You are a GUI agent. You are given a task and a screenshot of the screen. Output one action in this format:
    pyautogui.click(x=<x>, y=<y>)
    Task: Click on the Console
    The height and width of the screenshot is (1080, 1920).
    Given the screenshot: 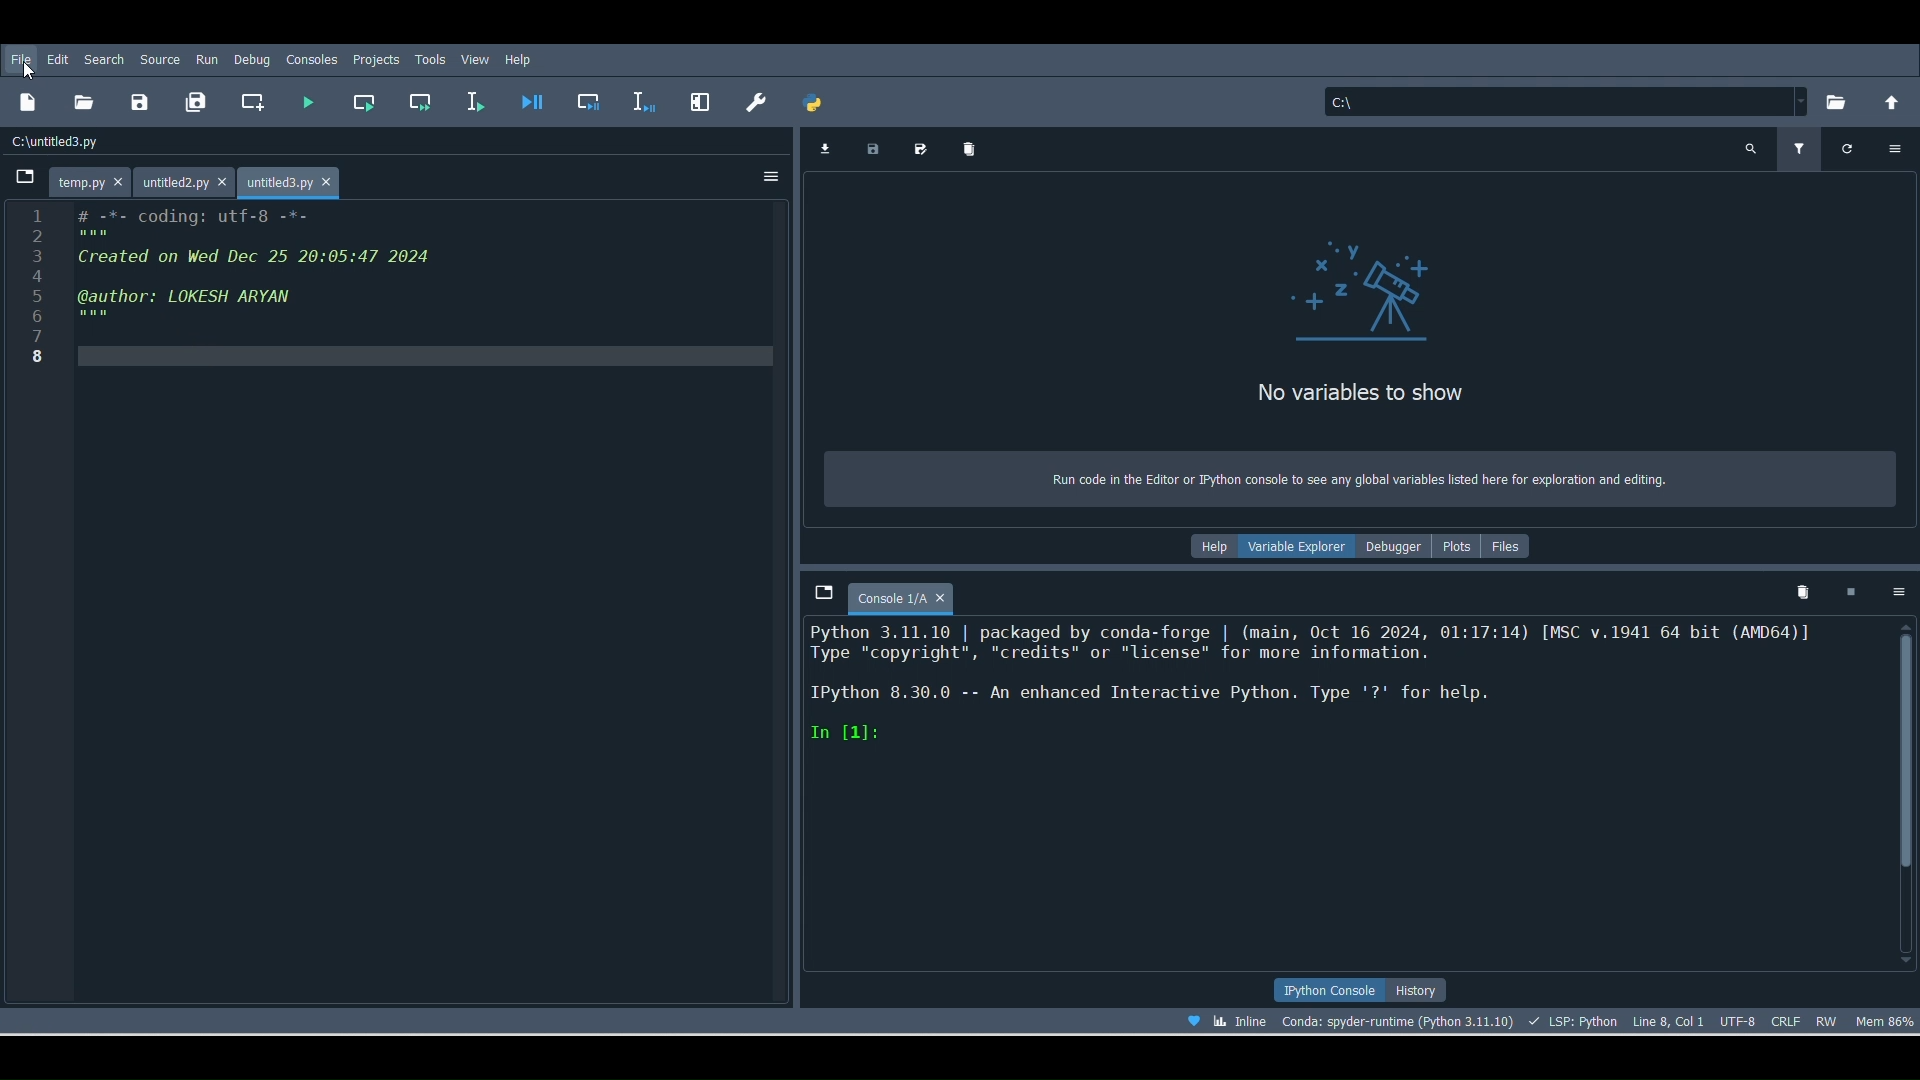 What is the action you would take?
    pyautogui.click(x=1344, y=798)
    